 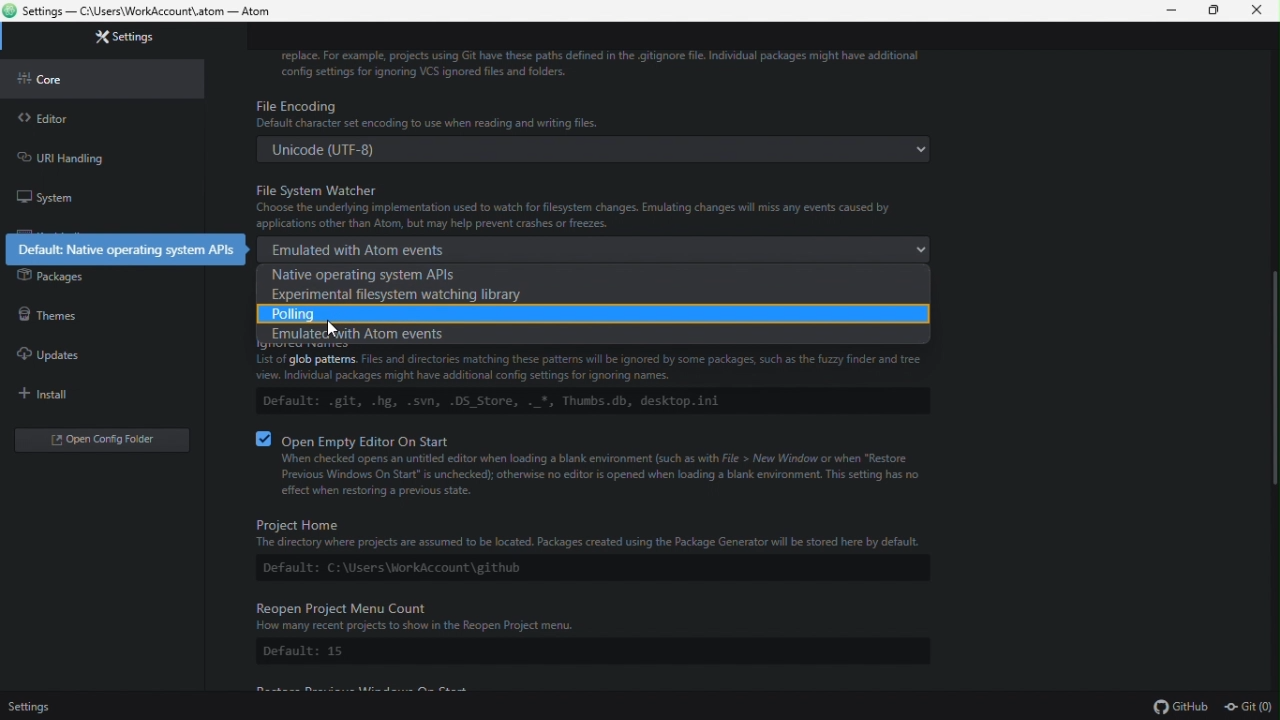 What do you see at coordinates (1217, 12) in the screenshot?
I see `maximize` at bounding box center [1217, 12].